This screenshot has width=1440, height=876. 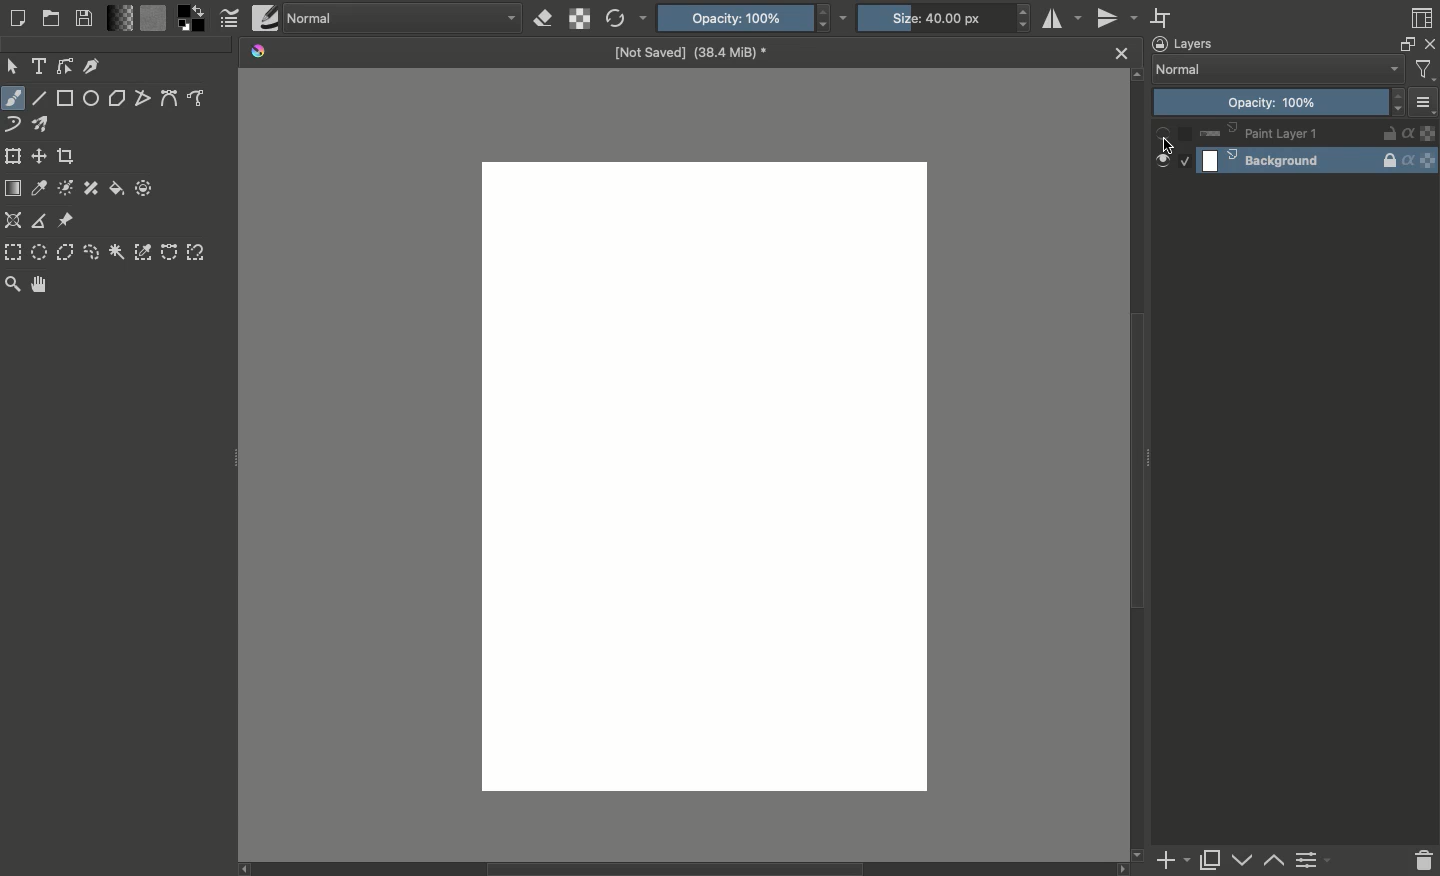 I want to click on Edit, so click(x=67, y=65).